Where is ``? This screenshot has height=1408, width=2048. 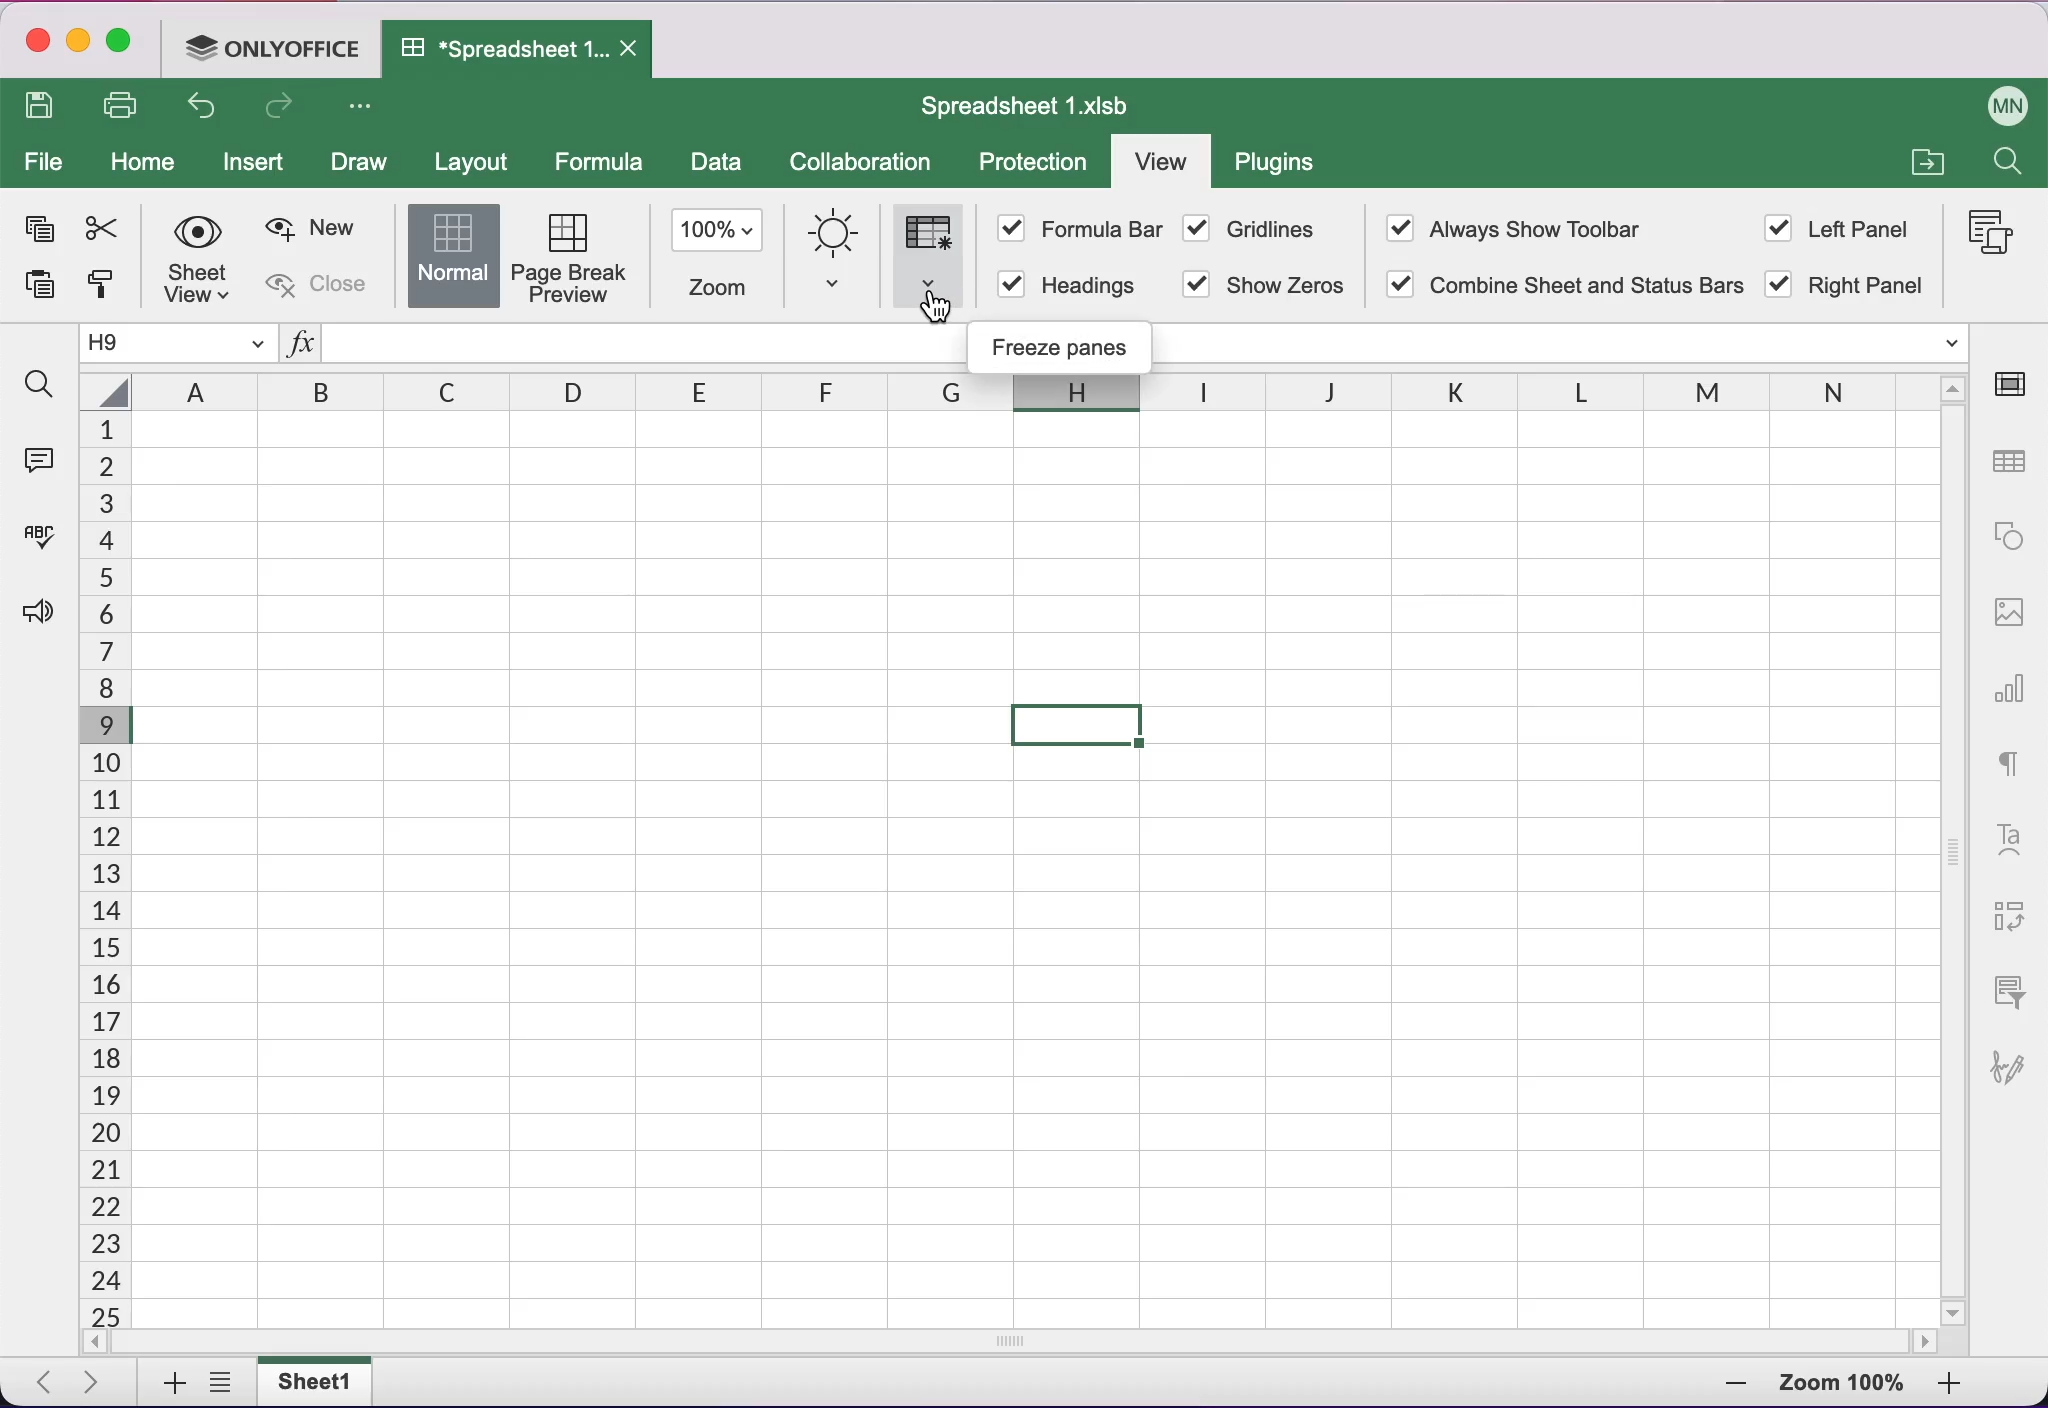
 is located at coordinates (2004, 461).